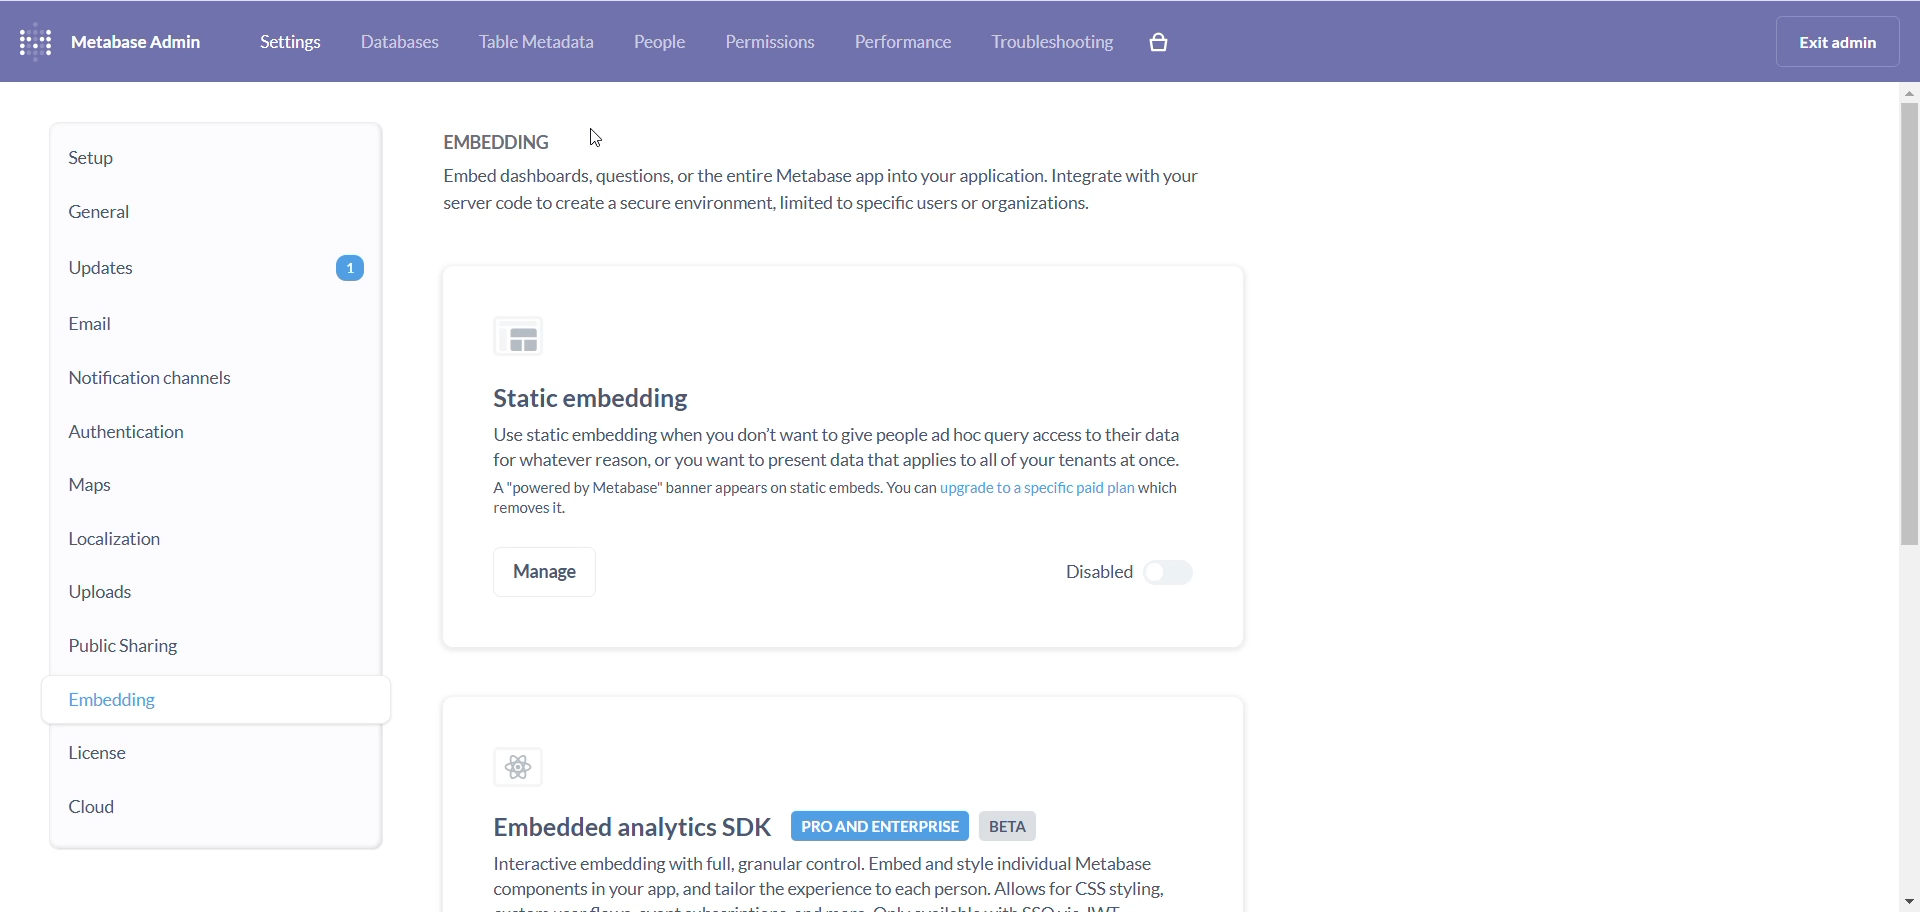  What do you see at coordinates (805, 880) in the screenshot?
I see `Interactive embedding with full, granular control. Embed and style individual Metabase
components in your app, and tailor the experience to each person. Allows for CSS styling,` at bounding box center [805, 880].